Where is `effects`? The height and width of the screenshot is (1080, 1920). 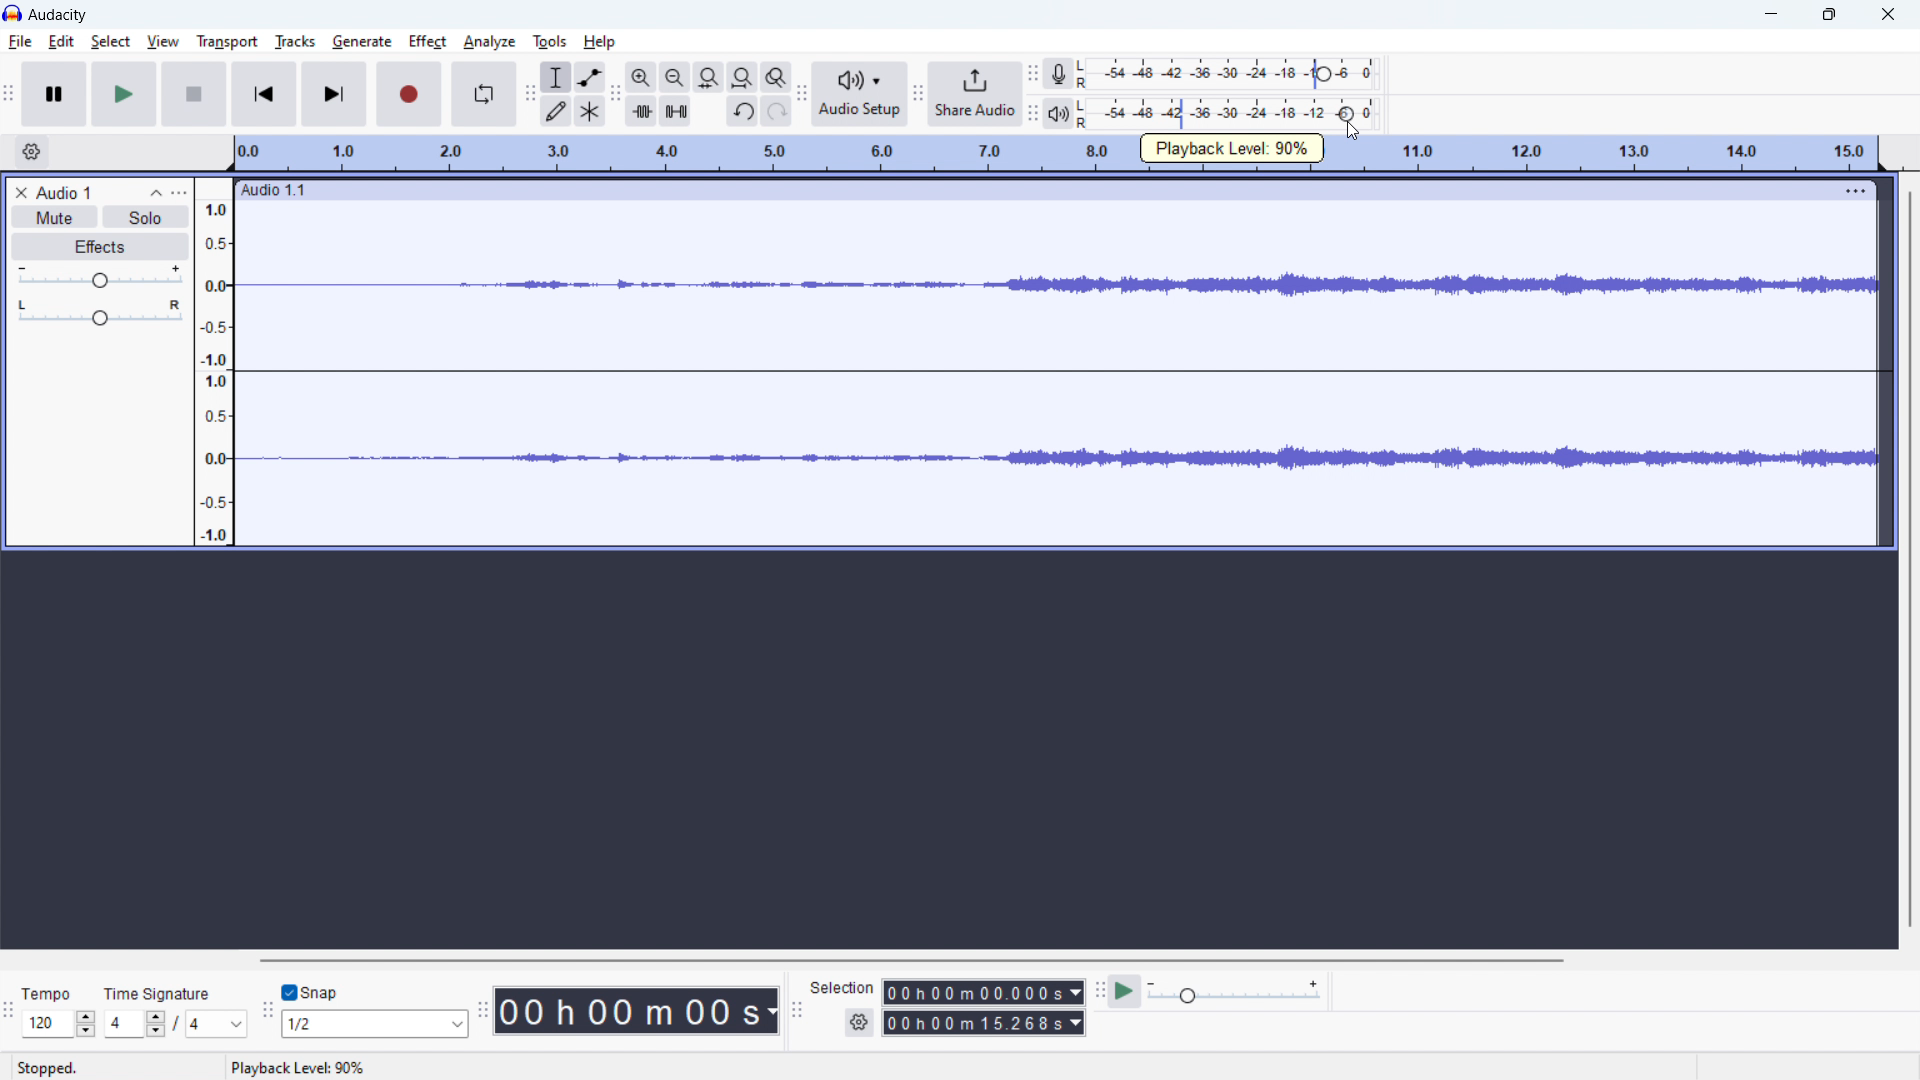
effects is located at coordinates (99, 245).